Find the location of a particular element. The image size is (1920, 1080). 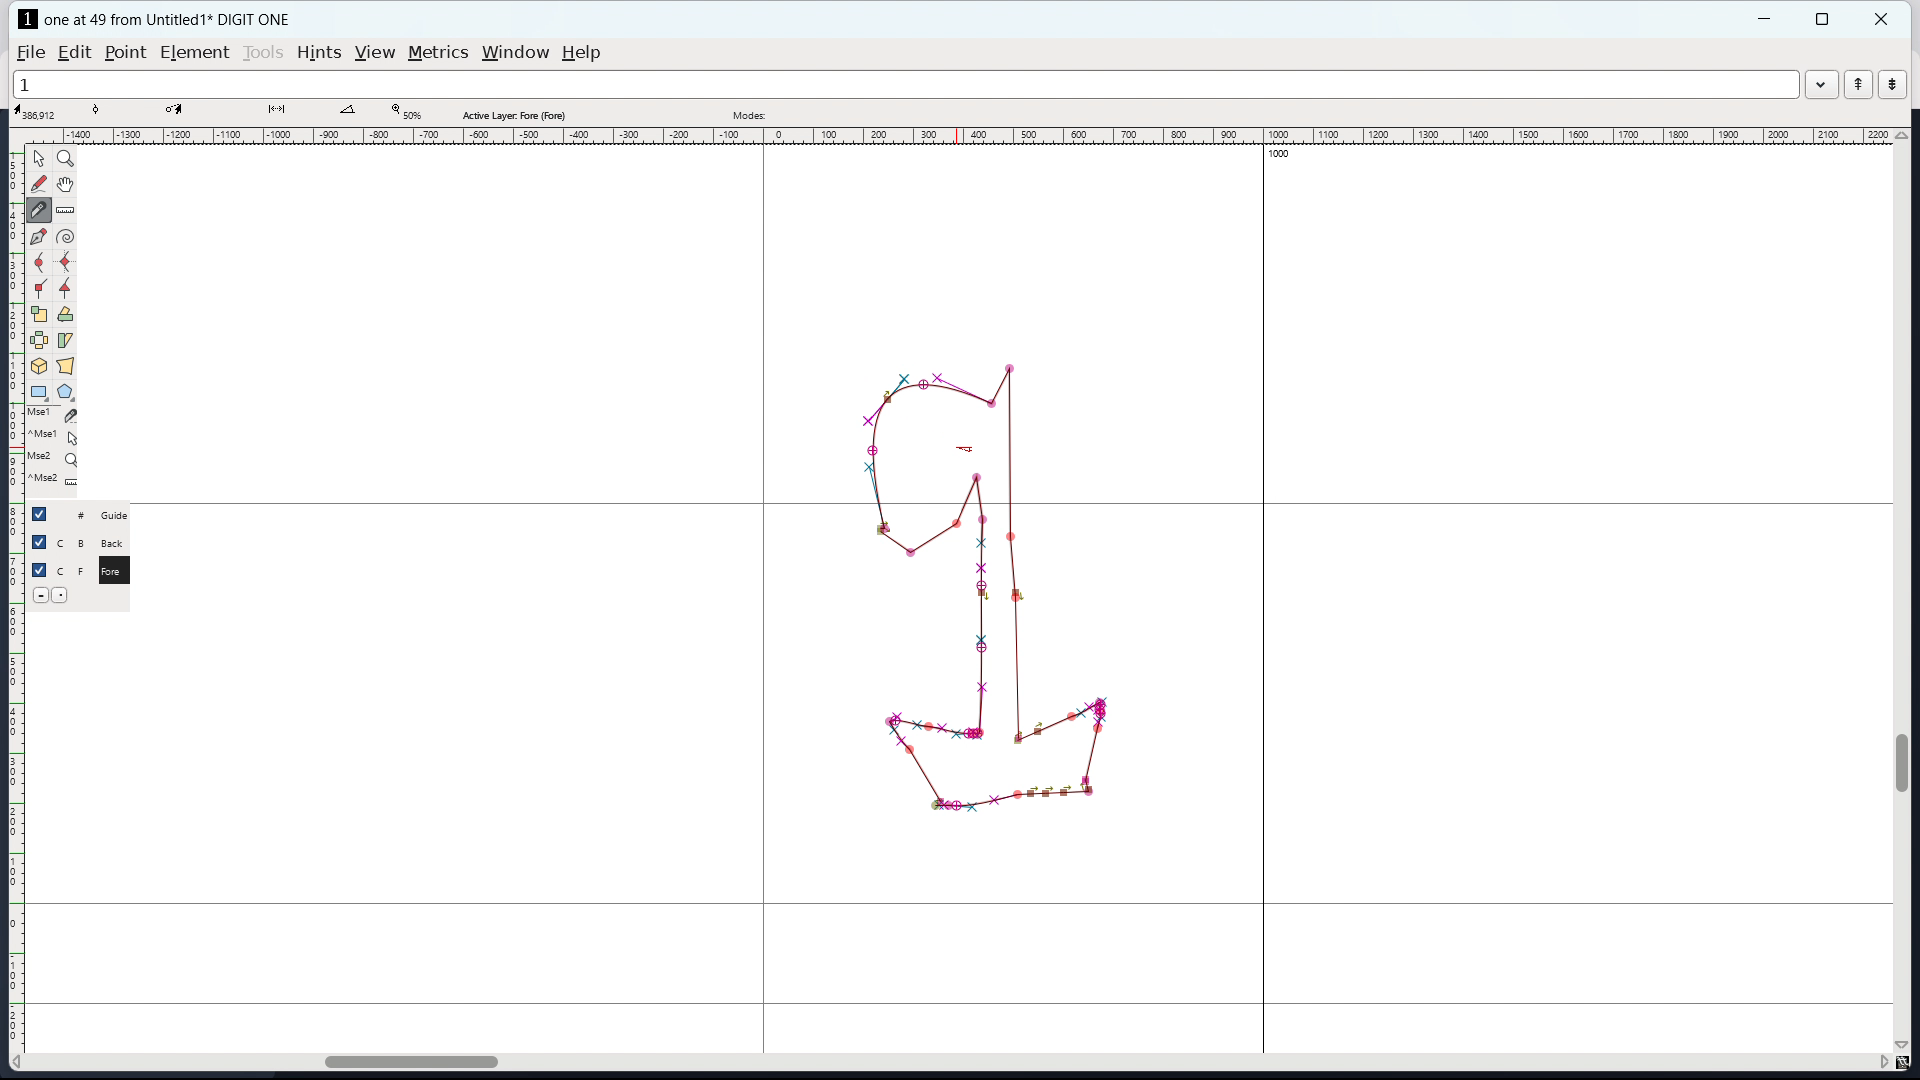

scroll left is located at coordinates (21, 1062).